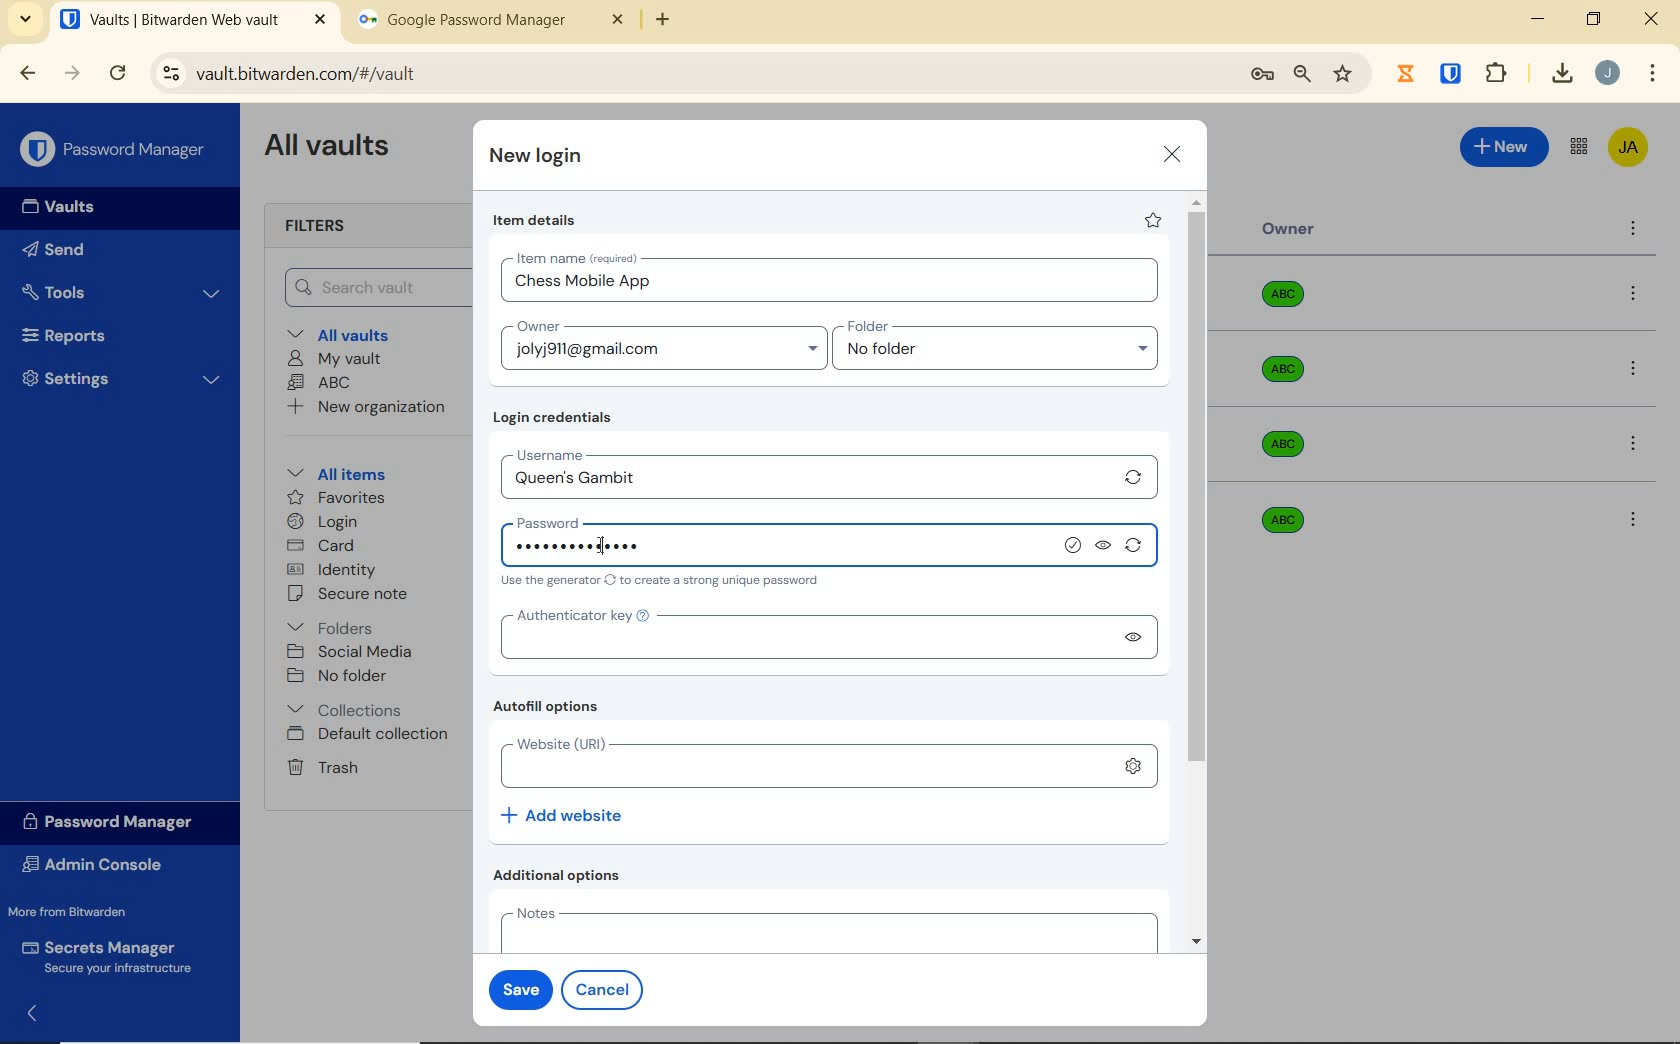 The width and height of the screenshot is (1680, 1044). What do you see at coordinates (536, 328) in the screenshot?
I see `owner` at bounding box center [536, 328].